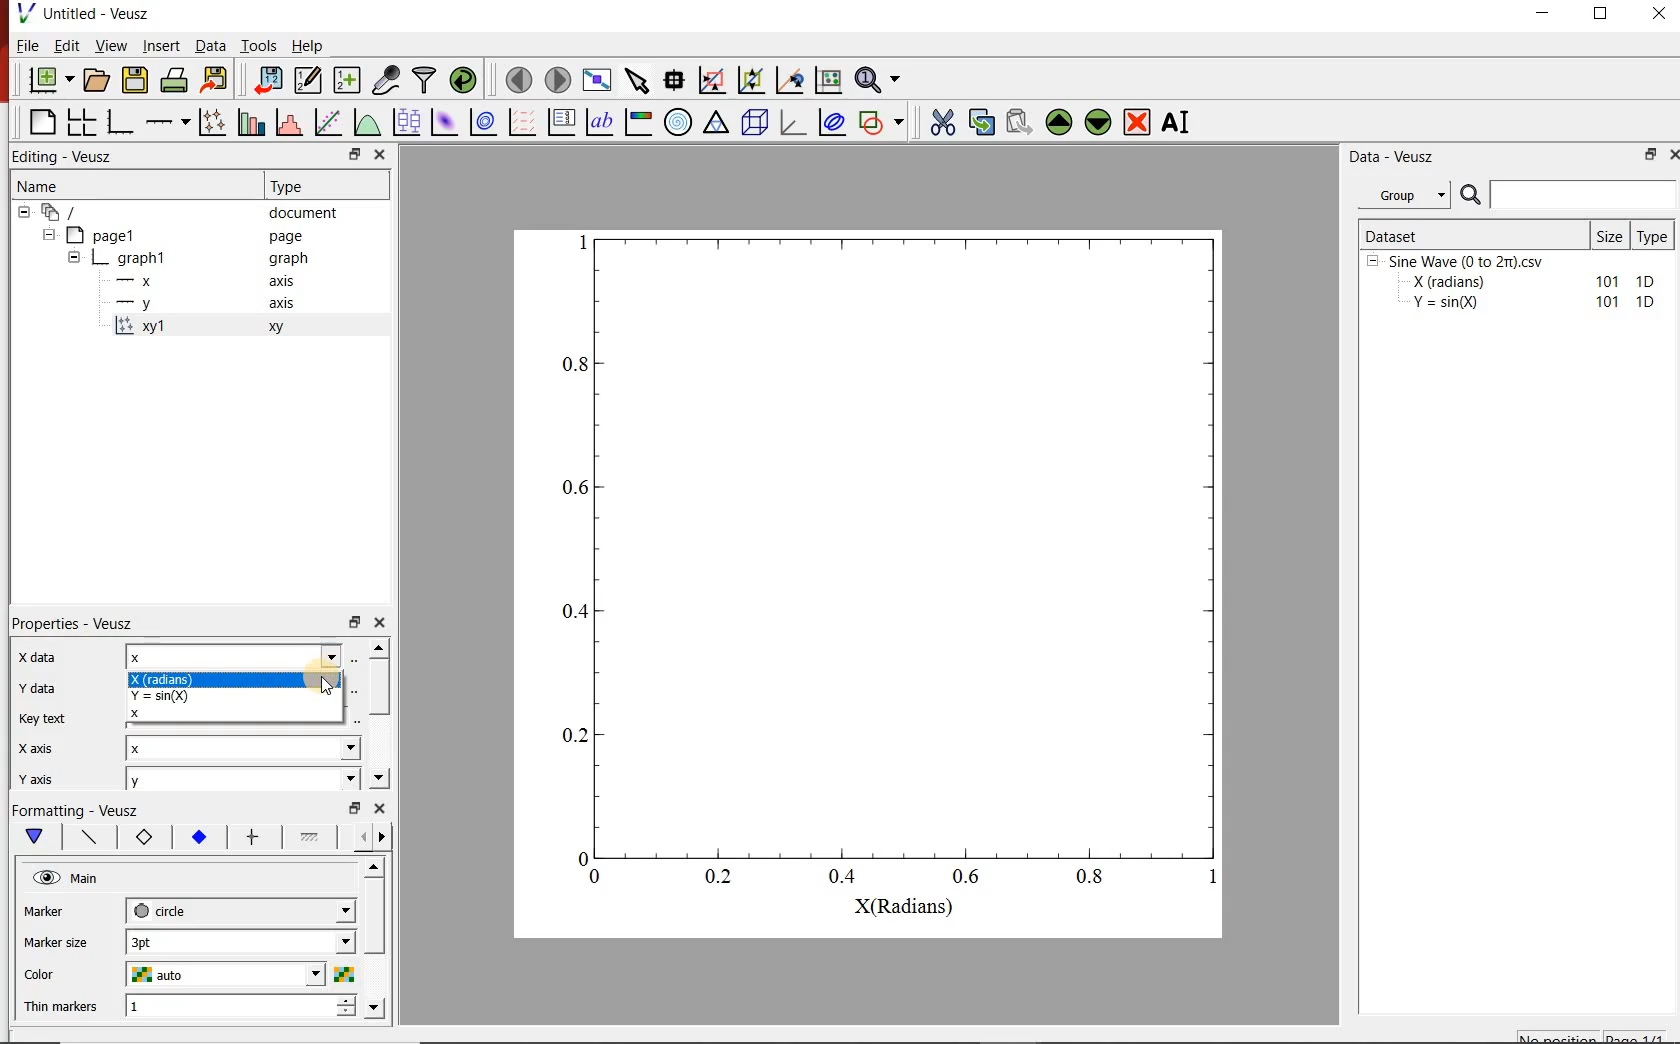 The width and height of the screenshot is (1680, 1044). I want to click on page, so click(286, 237).